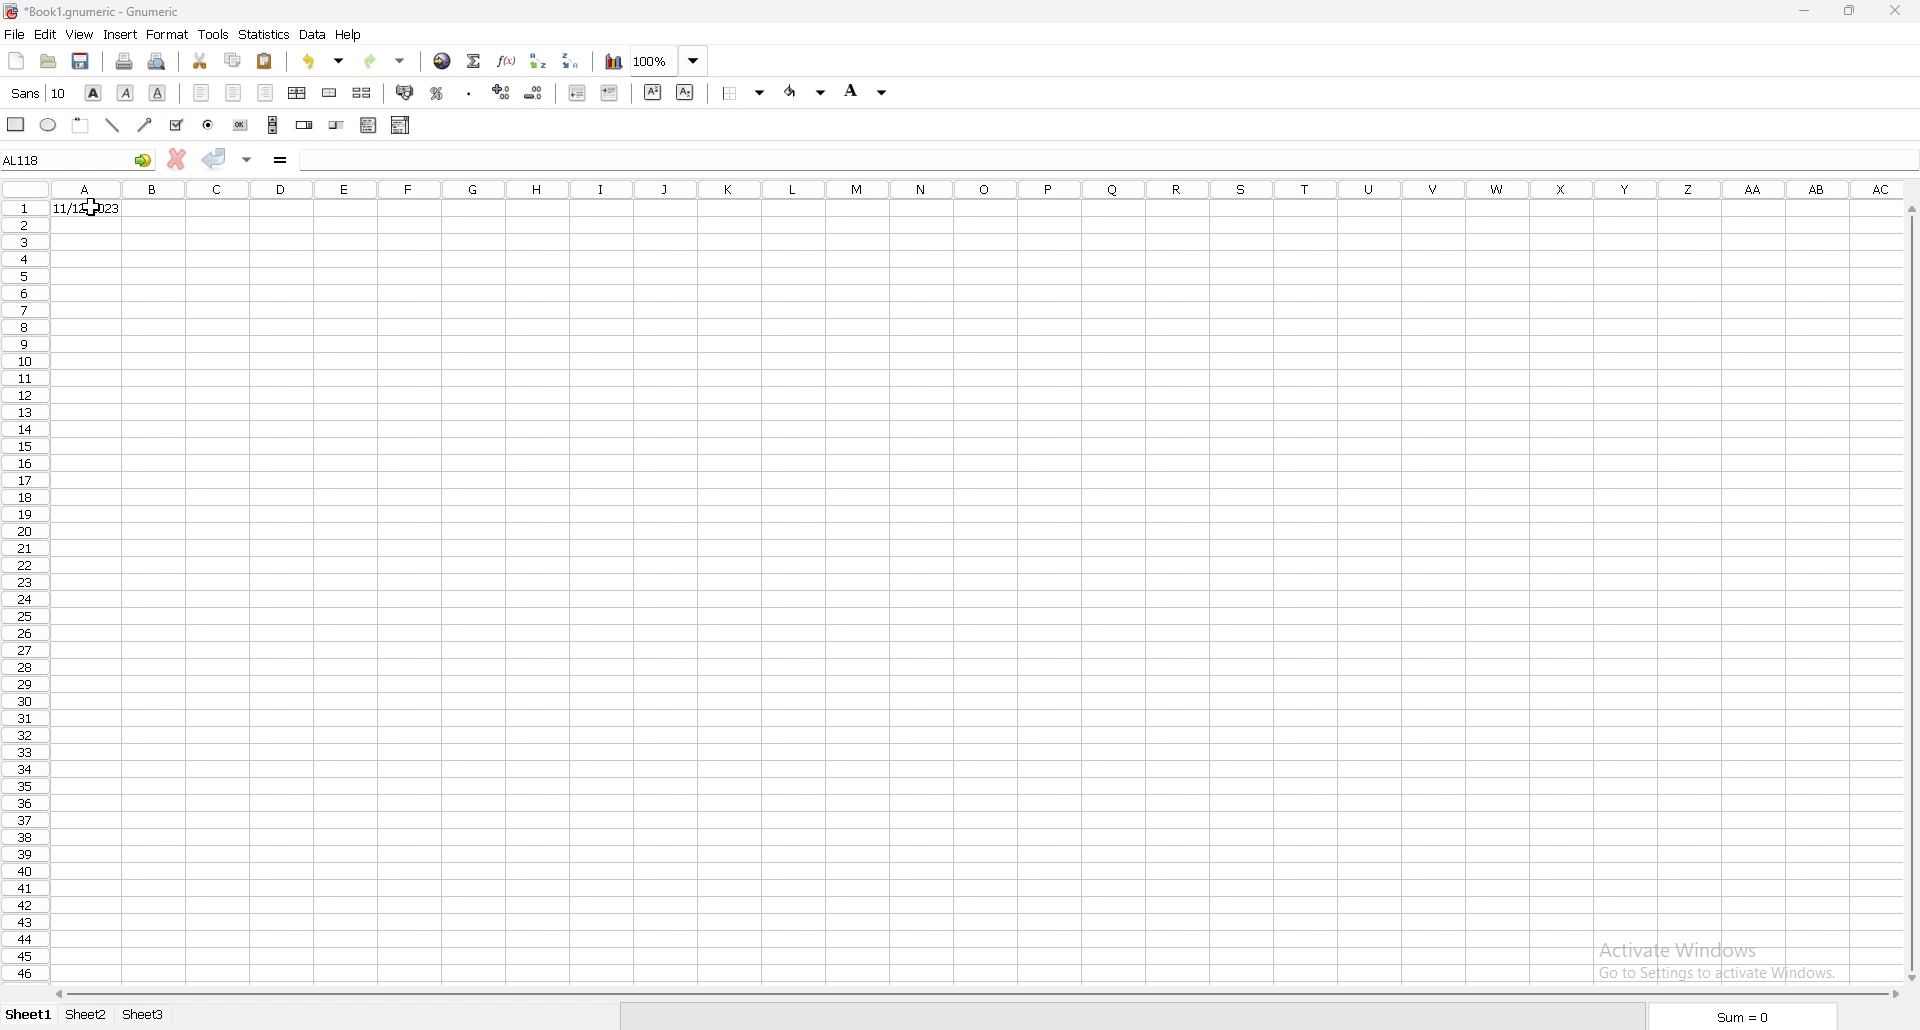 This screenshot has height=1030, width=1920. I want to click on merge cells, so click(329, 94).